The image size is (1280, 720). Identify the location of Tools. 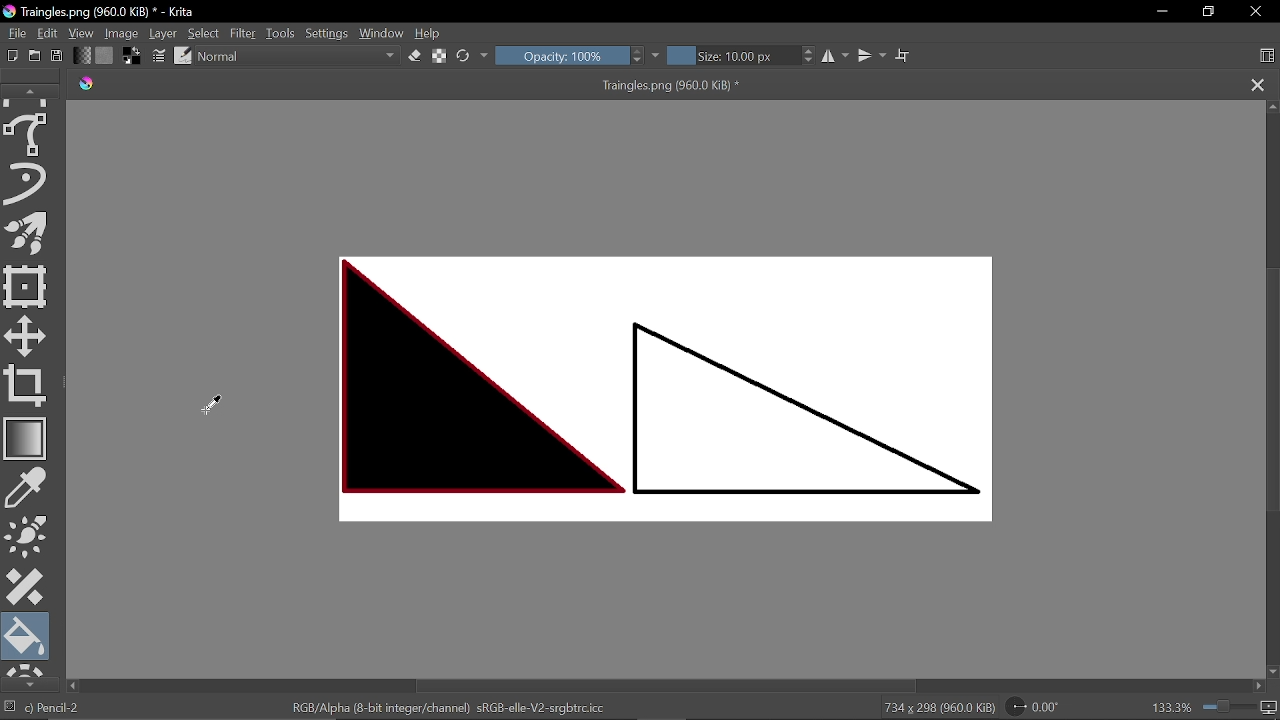
(282, 34).